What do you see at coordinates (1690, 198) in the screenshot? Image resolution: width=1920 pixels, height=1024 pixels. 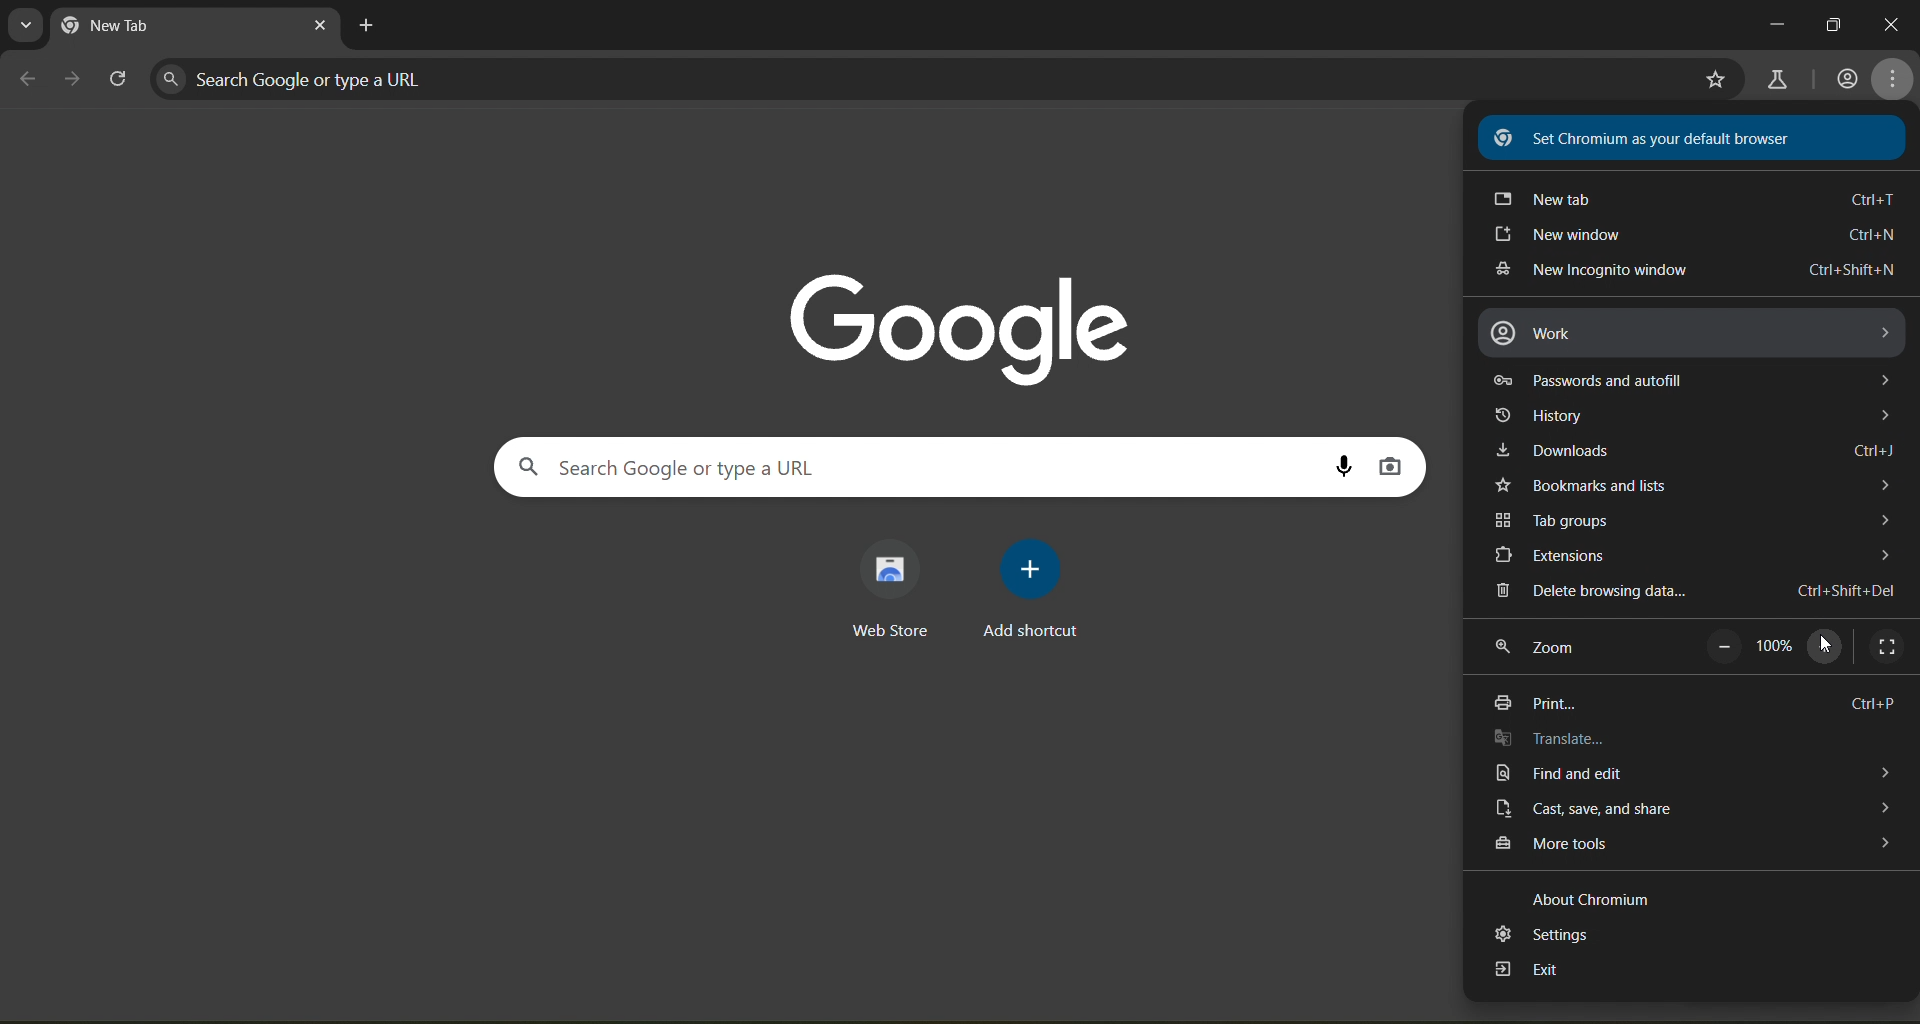 I see `new tab` at bounding box center [1690, 198].